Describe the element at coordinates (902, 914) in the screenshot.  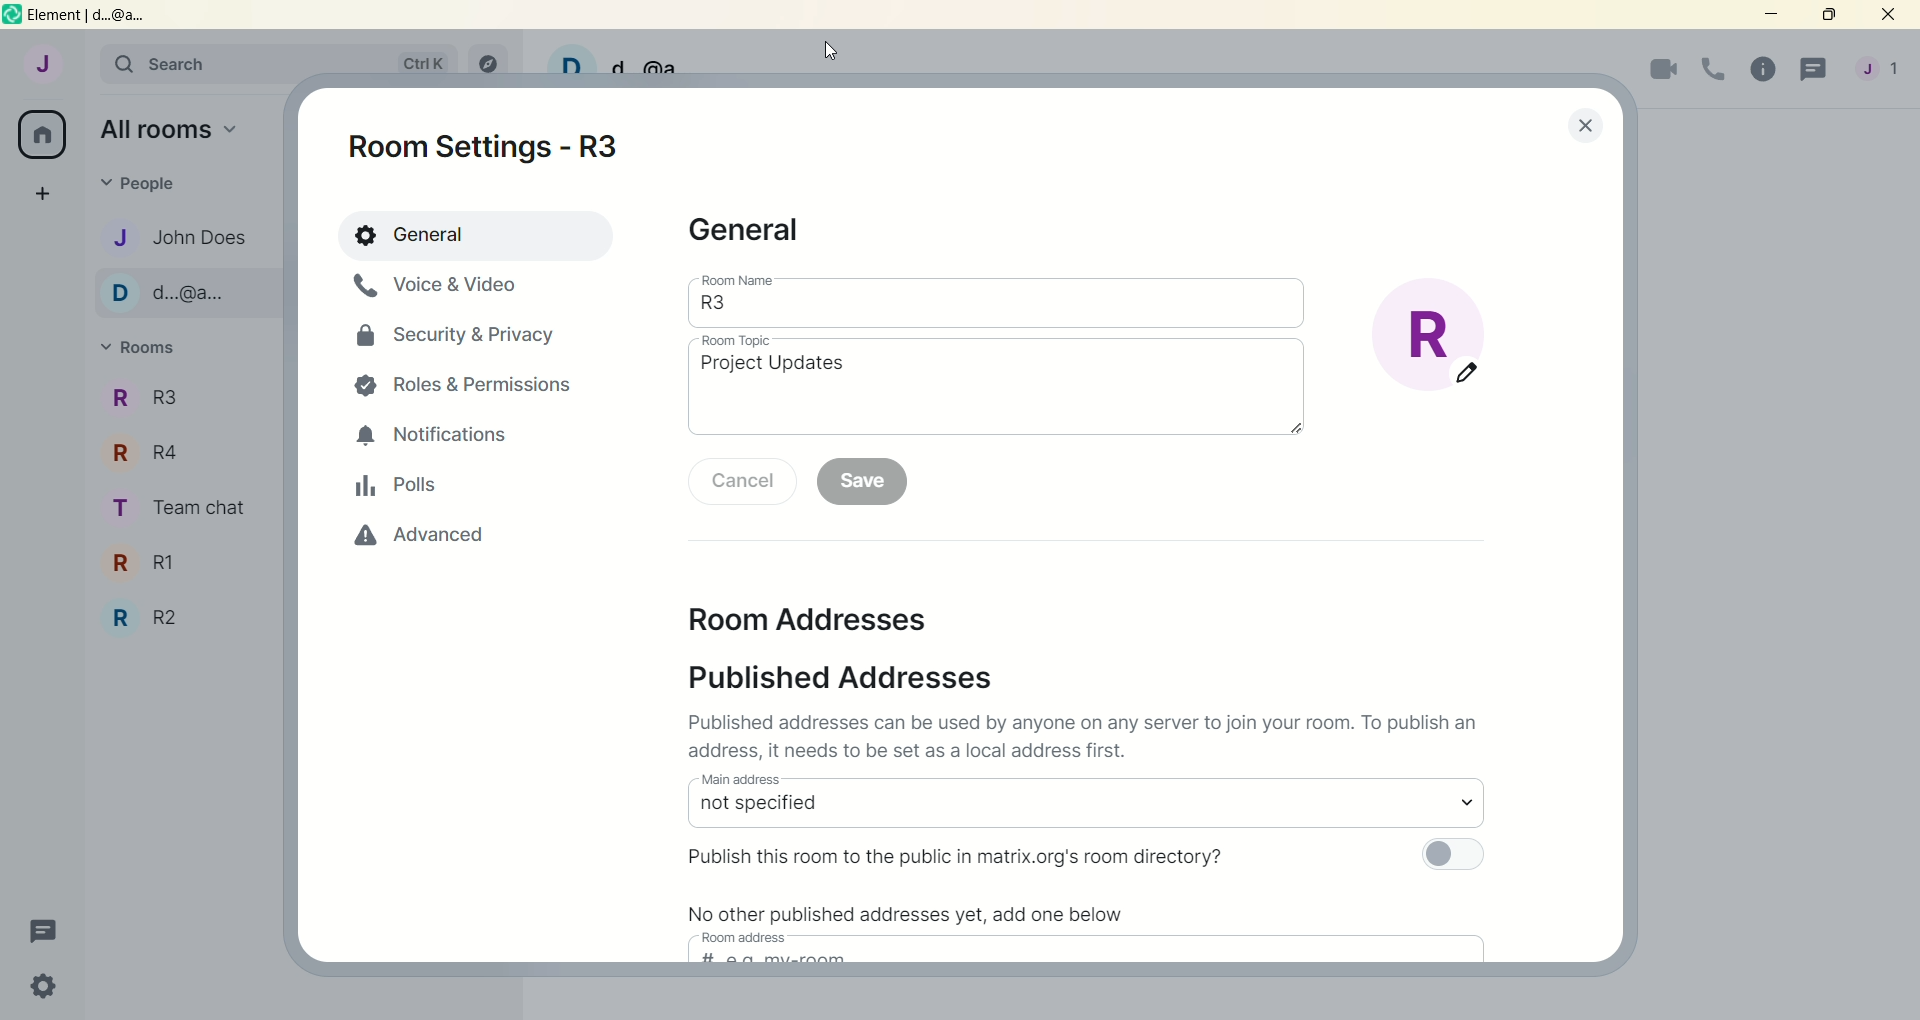
I see `No other published addresses yet, add one below` at that location.